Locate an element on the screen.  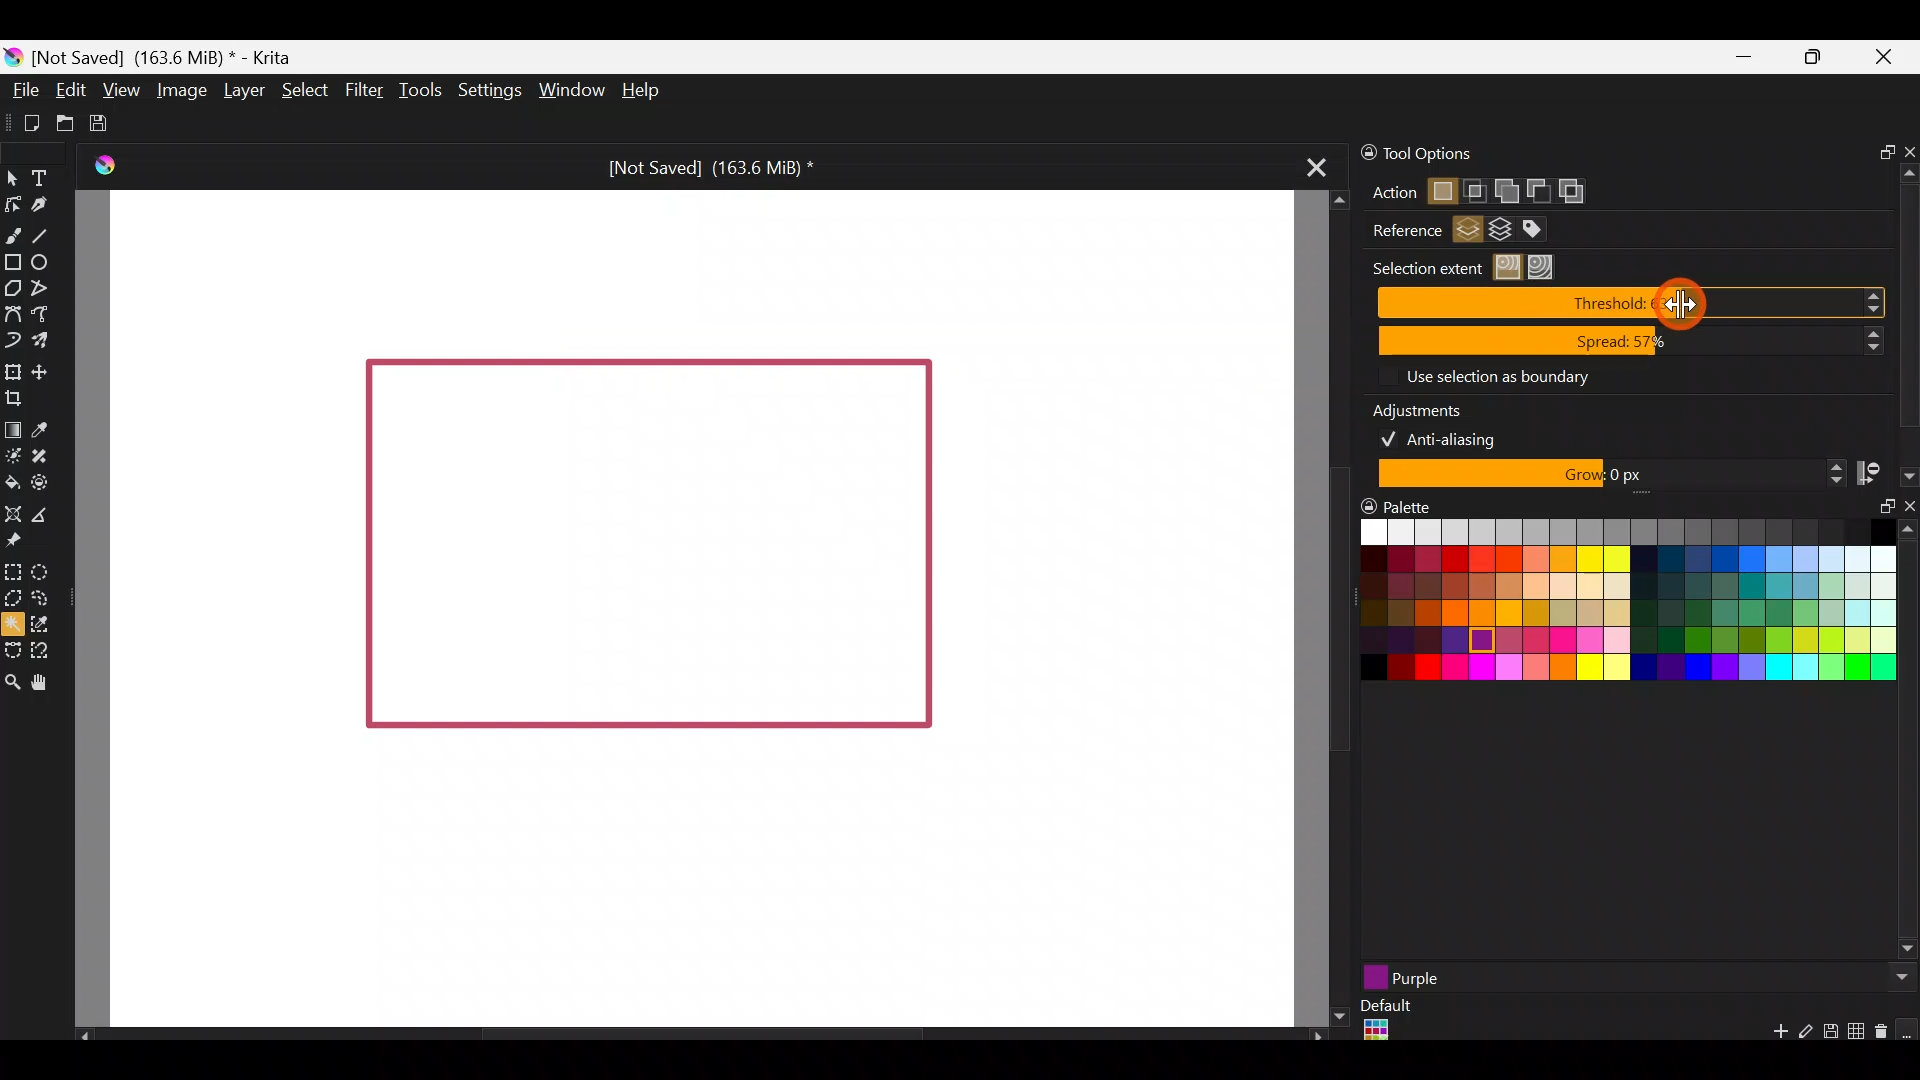
Reference images tool is located at coordinates (22, 543).